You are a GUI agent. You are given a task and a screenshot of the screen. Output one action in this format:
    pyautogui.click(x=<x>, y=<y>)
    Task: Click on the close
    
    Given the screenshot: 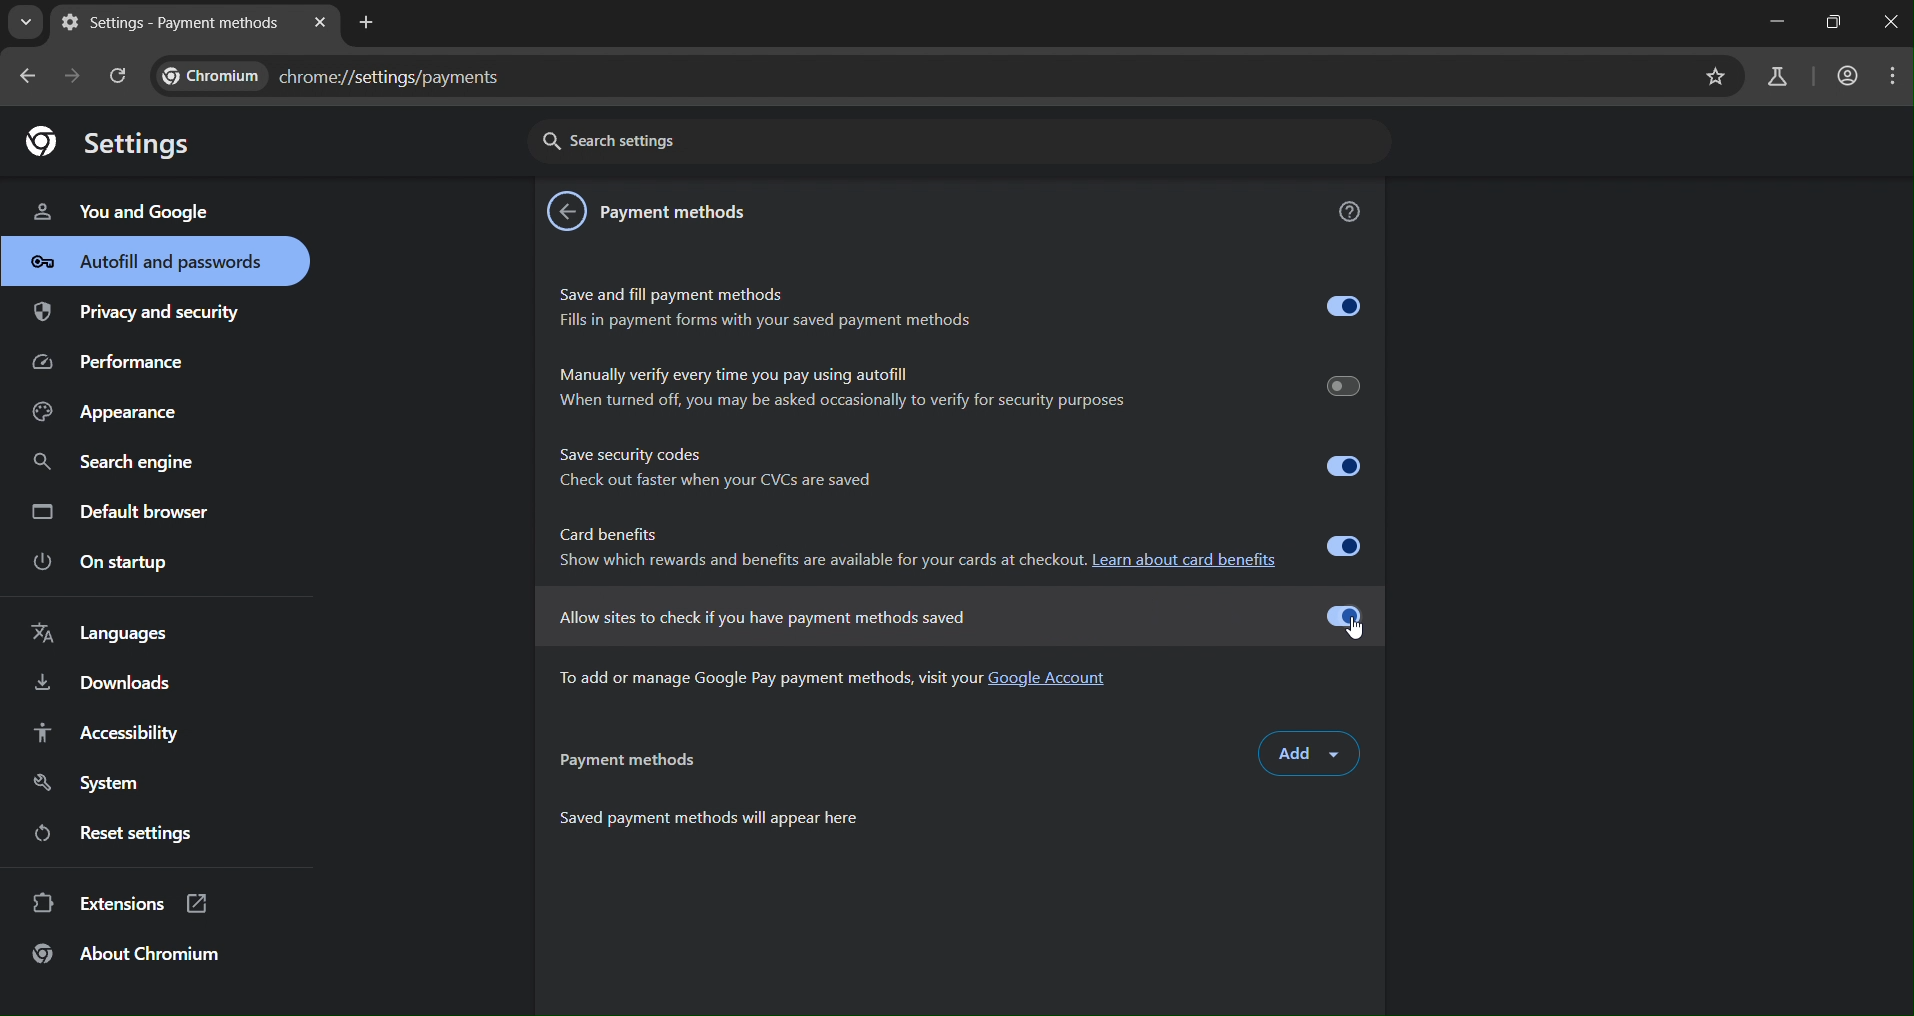 What is the action you would take?
    pyautogui.click(x=1891, y=25)
    